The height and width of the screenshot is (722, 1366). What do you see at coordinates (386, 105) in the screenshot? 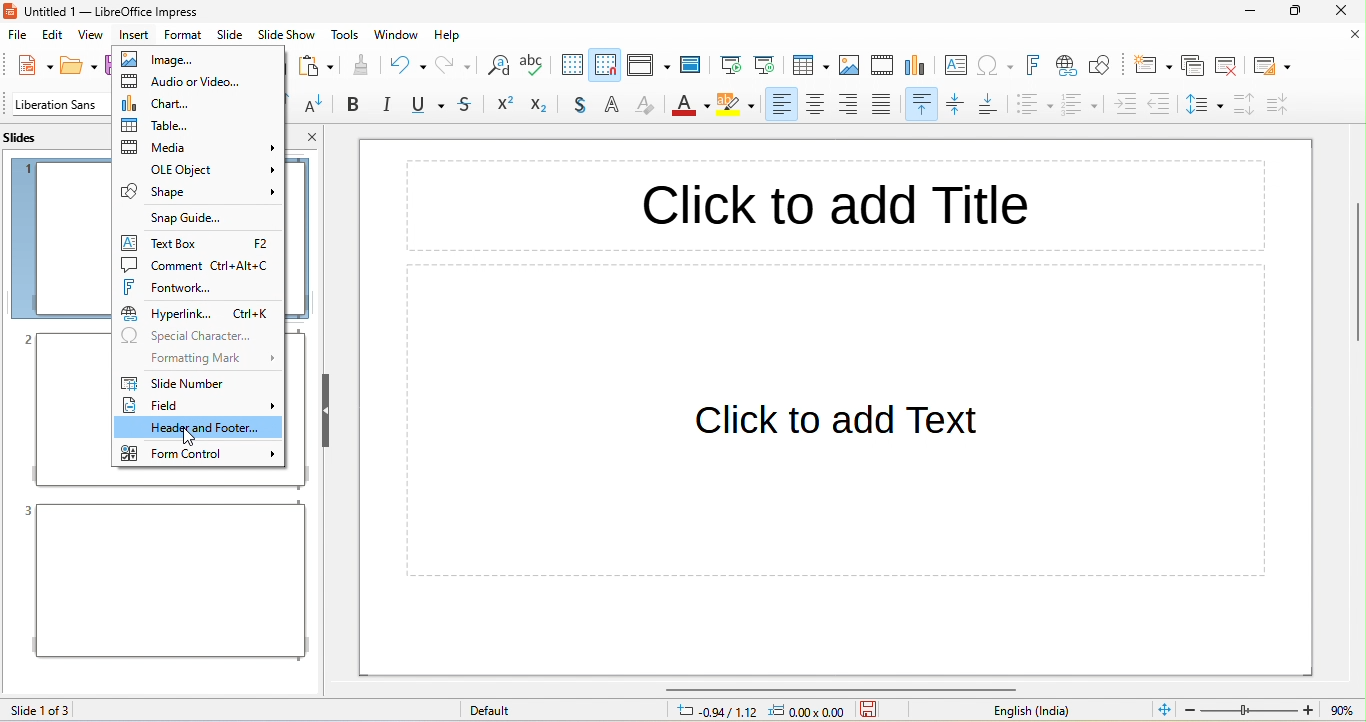
I see `italic` at bounding box center [386, 105].